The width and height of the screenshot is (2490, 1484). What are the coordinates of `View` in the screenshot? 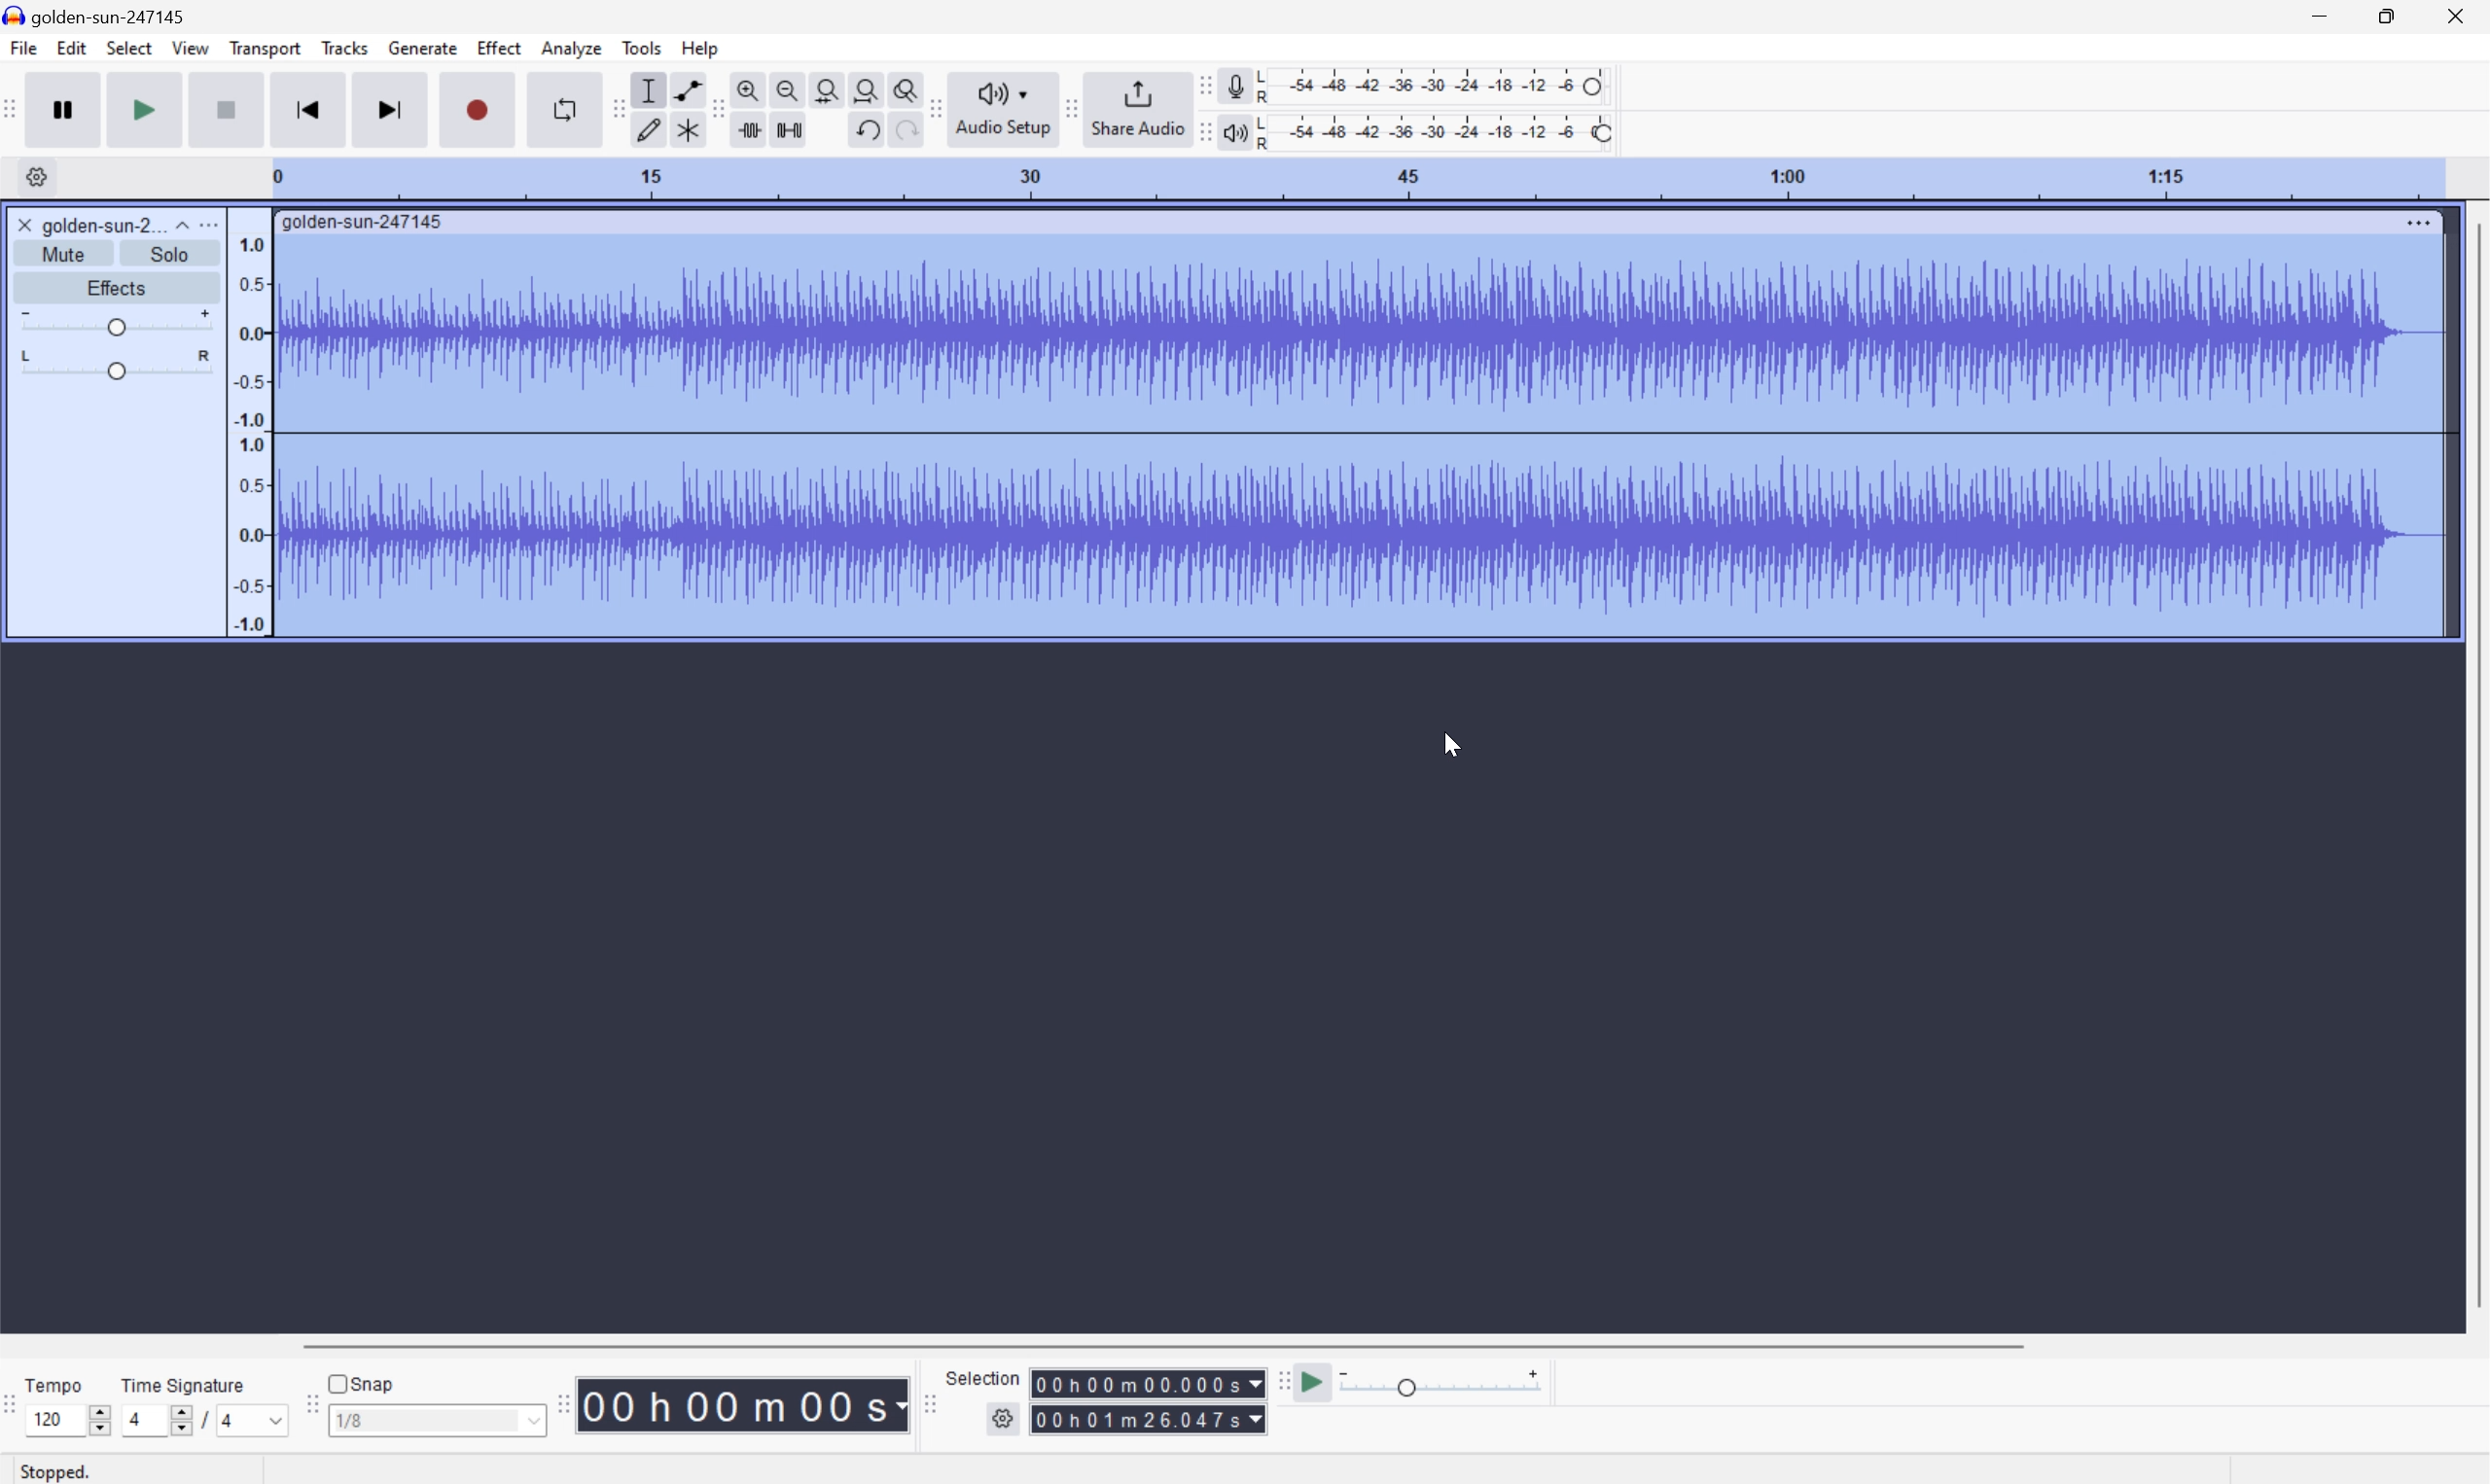 It's located at (192, 49).